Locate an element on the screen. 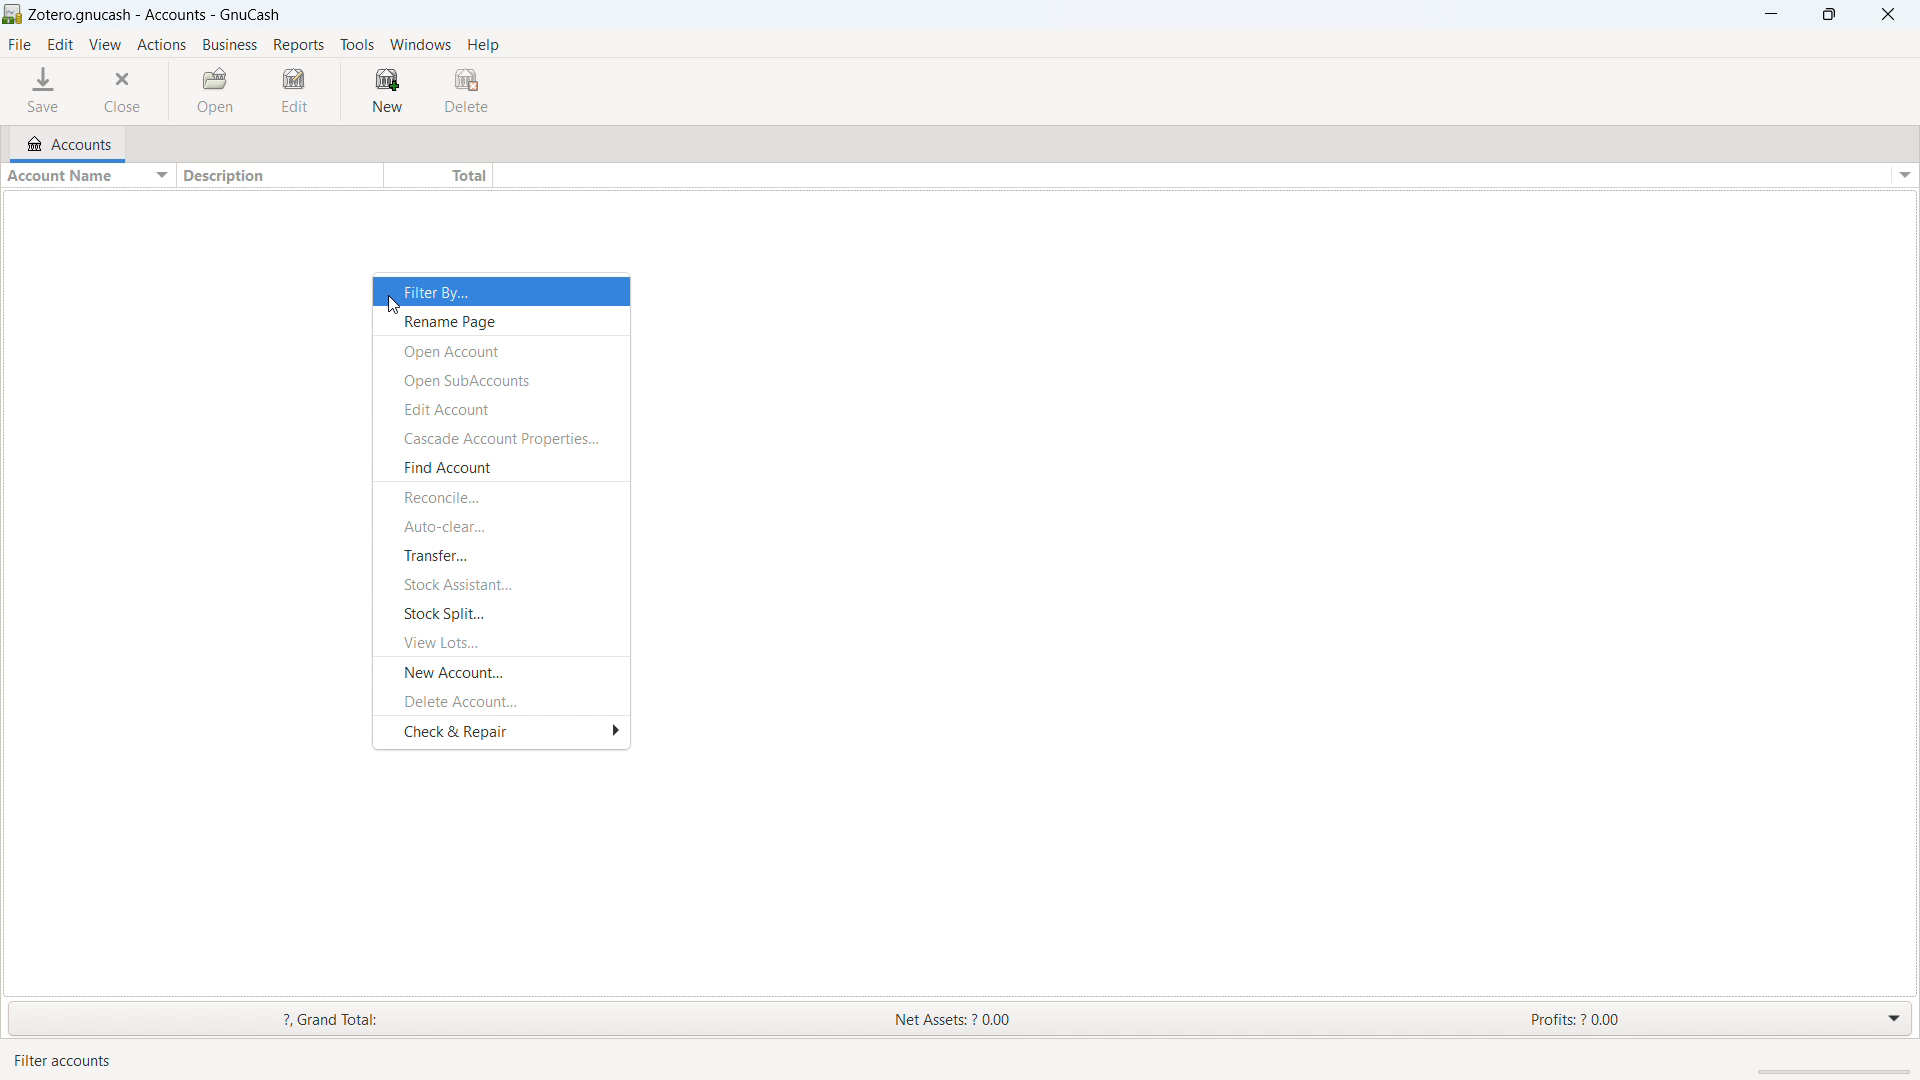 This screenshot has height=1080, width=1920. file is located at coordinates (19, 45).